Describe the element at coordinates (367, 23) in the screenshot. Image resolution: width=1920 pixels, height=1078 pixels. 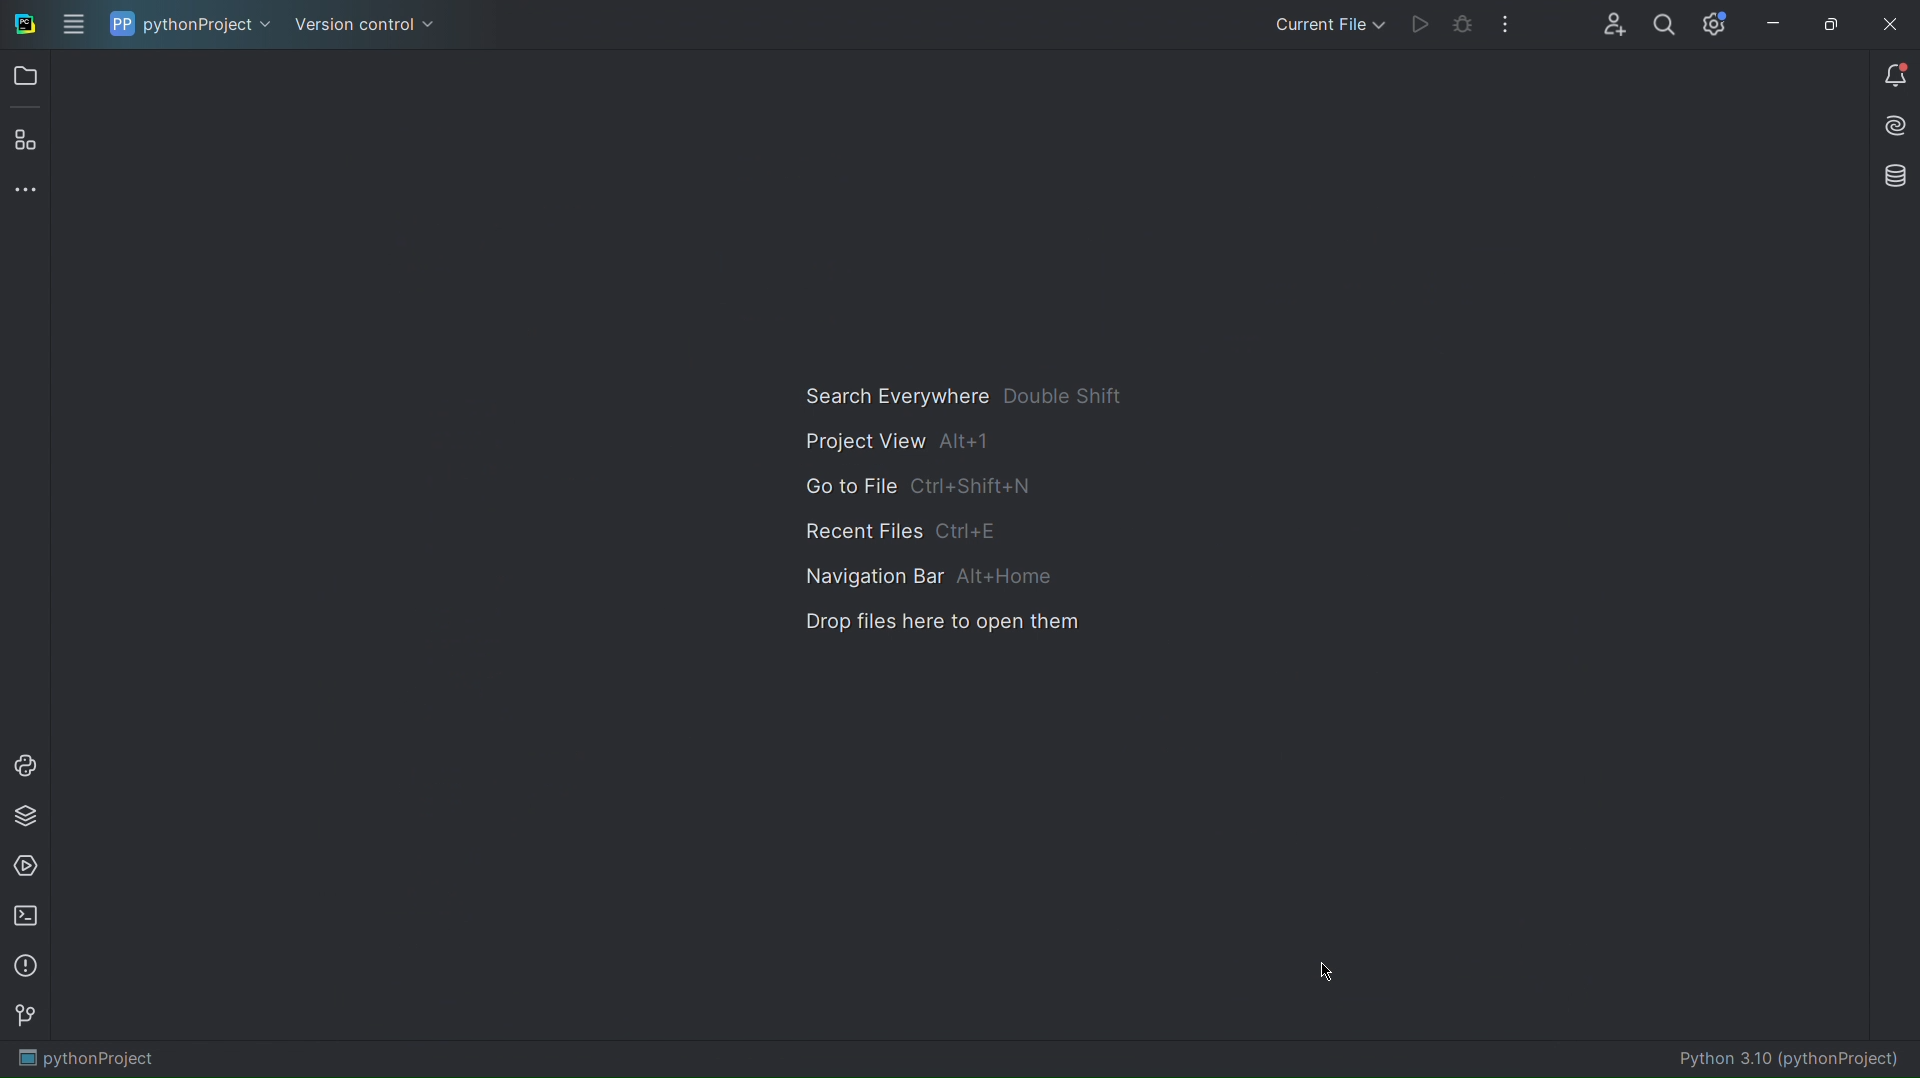
I see `Version control` at that location.